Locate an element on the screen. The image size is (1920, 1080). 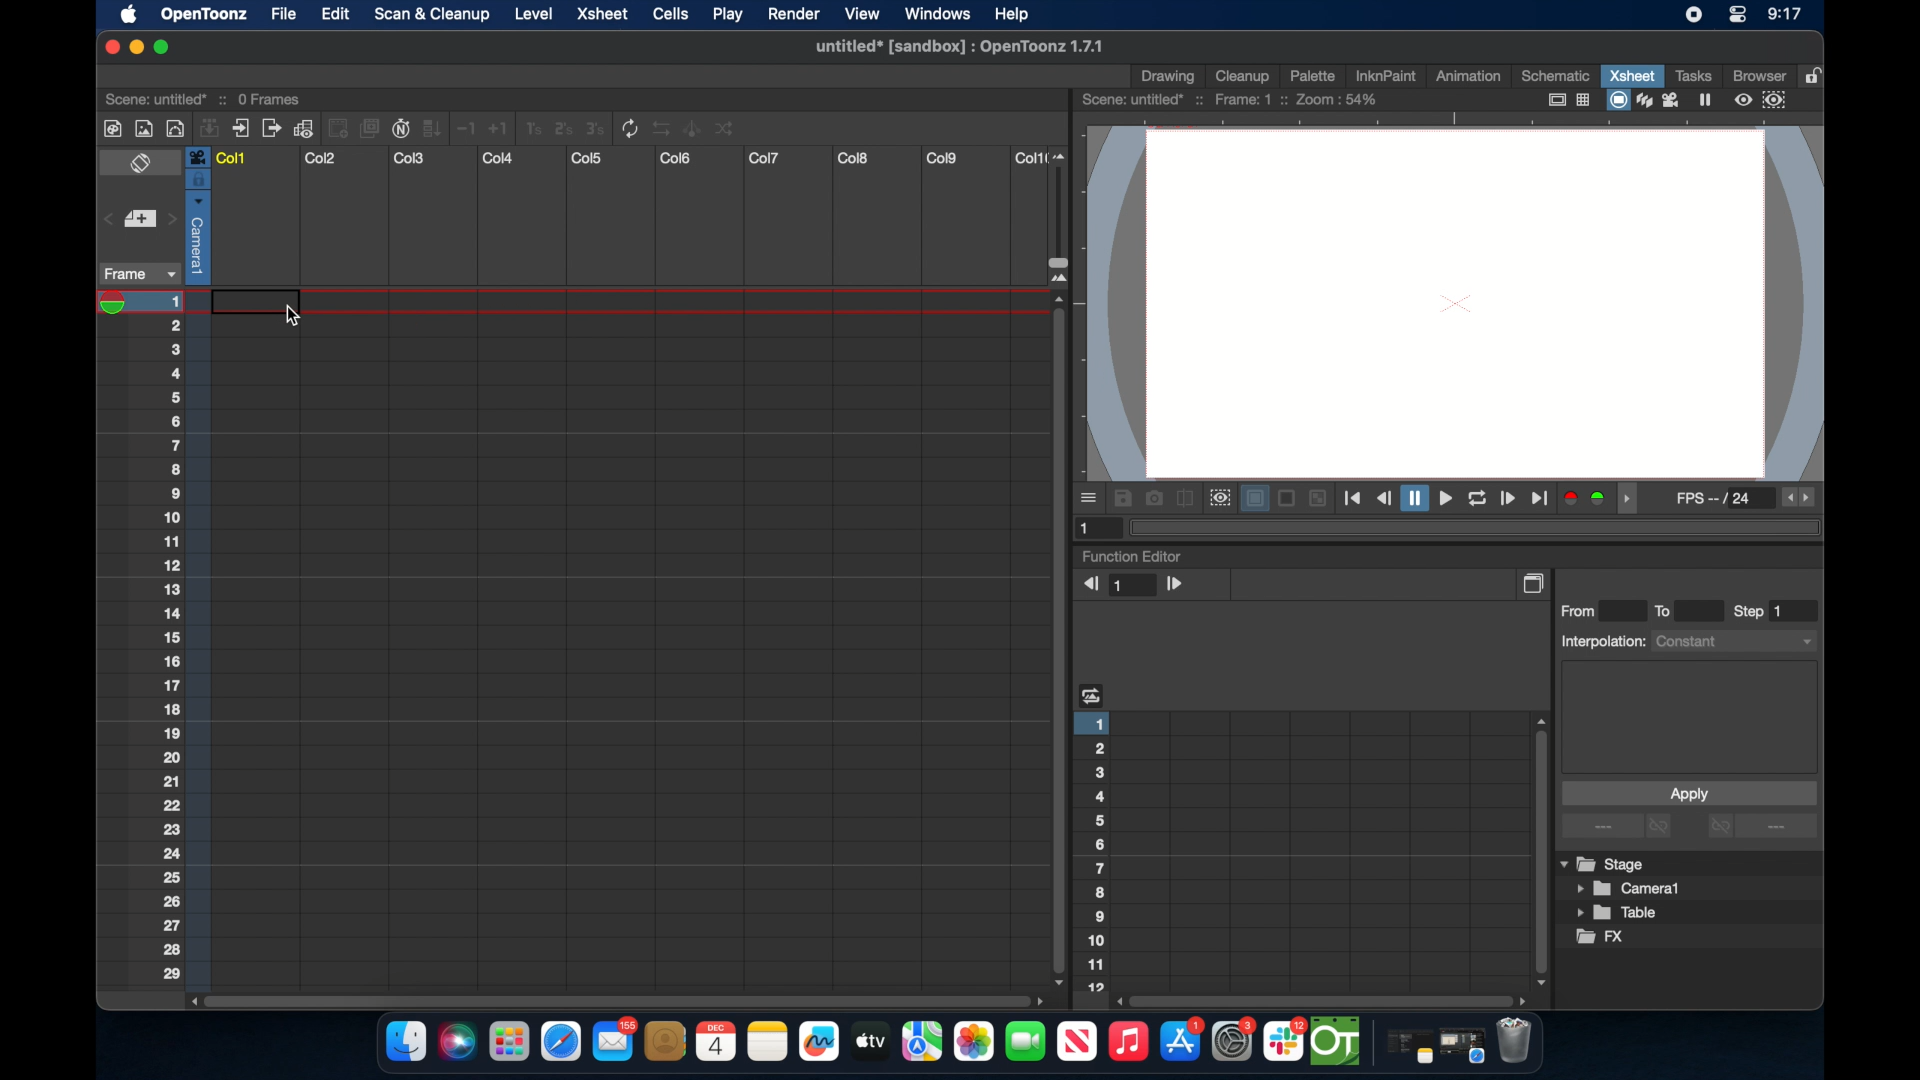
save is located at coordinates (1123, 498).